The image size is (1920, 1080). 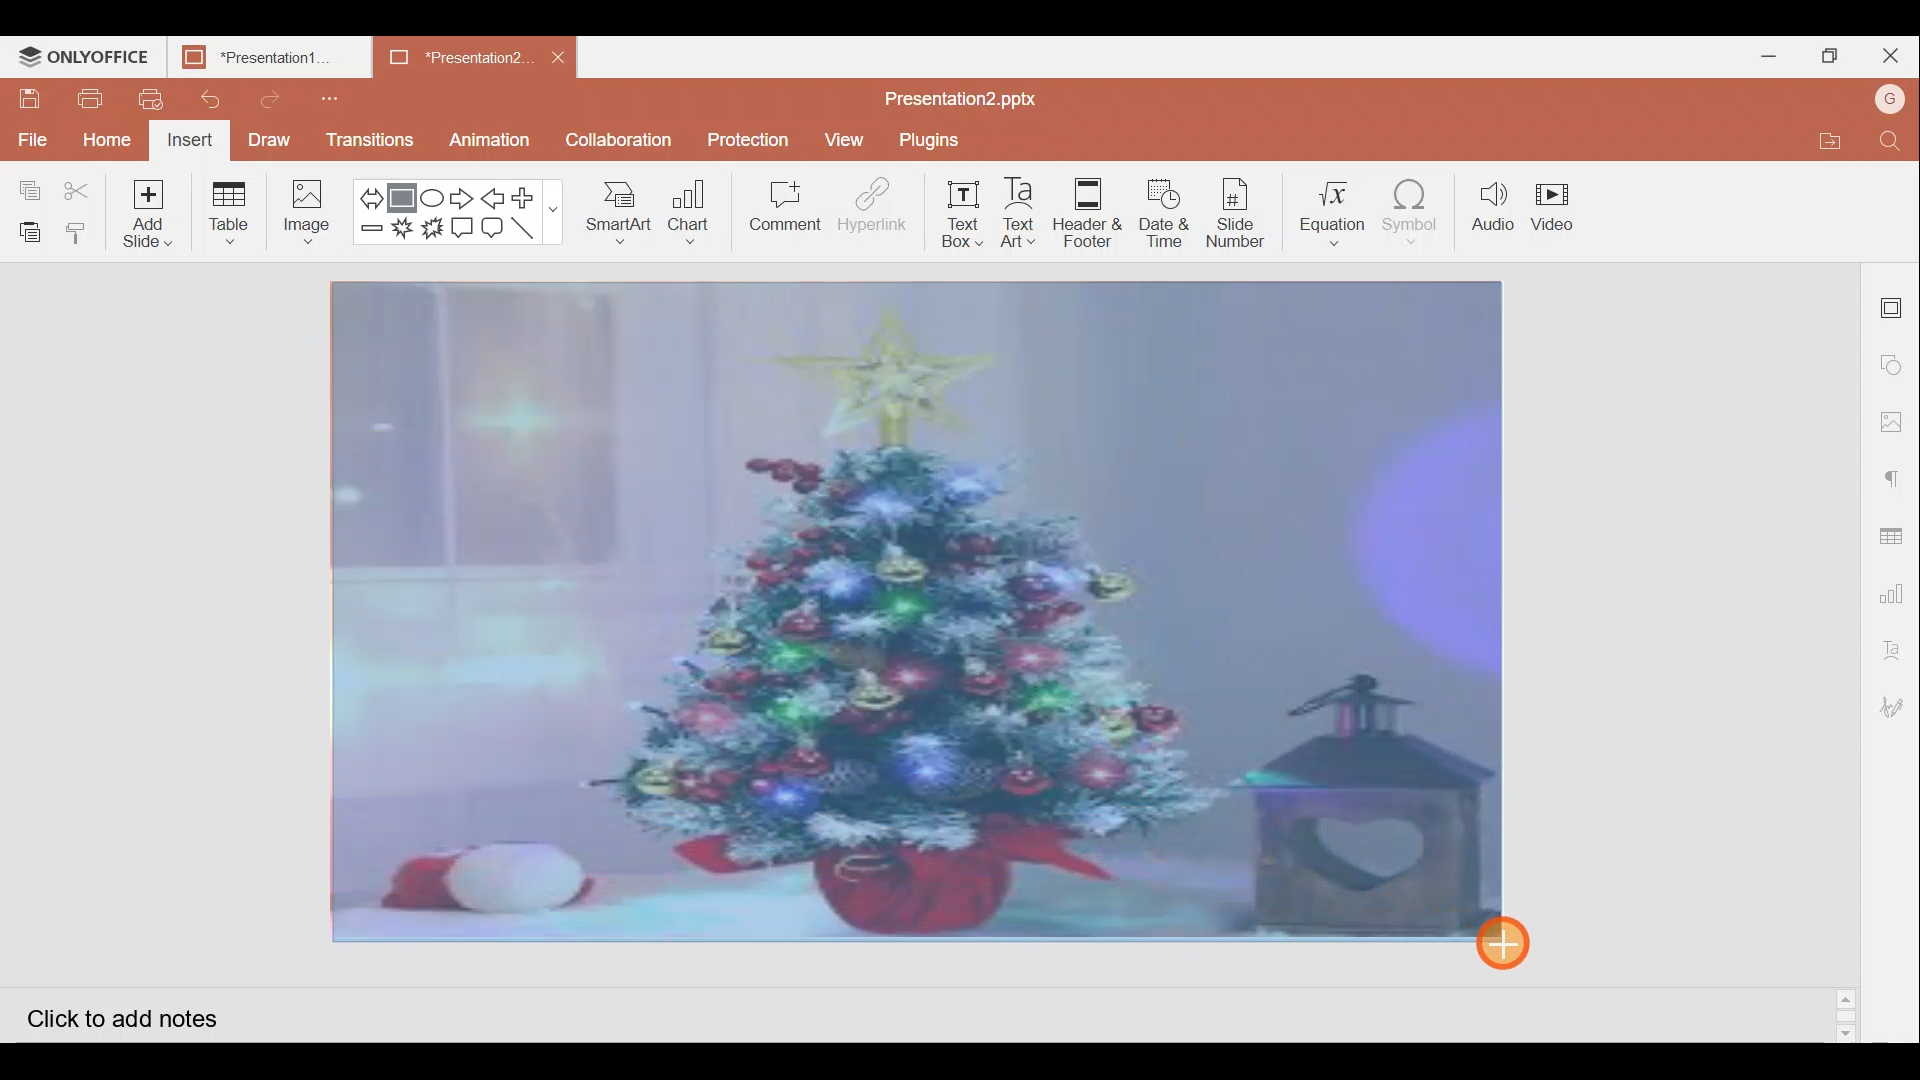 What do you see at coordinates (370, 234) in the screenshot?
I see `Minus` at bounding box center [370, 234].